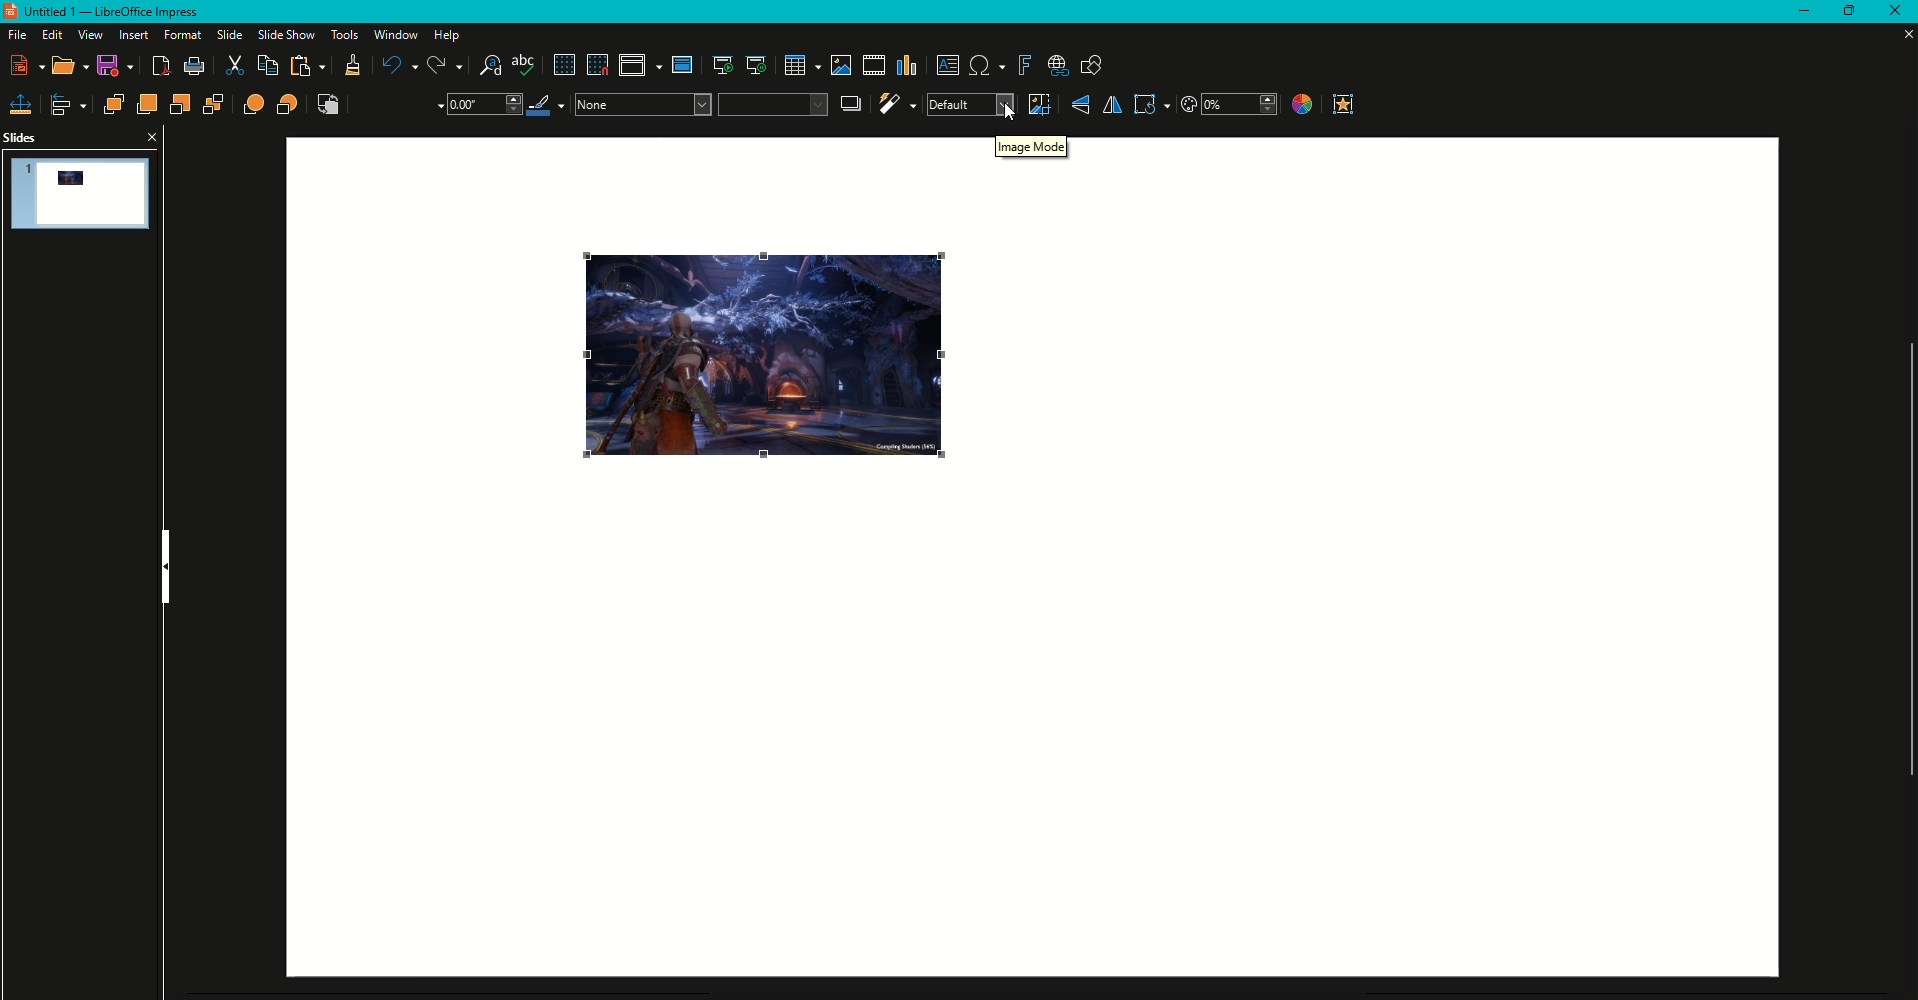  I want to click on Back, so click(214, 106).